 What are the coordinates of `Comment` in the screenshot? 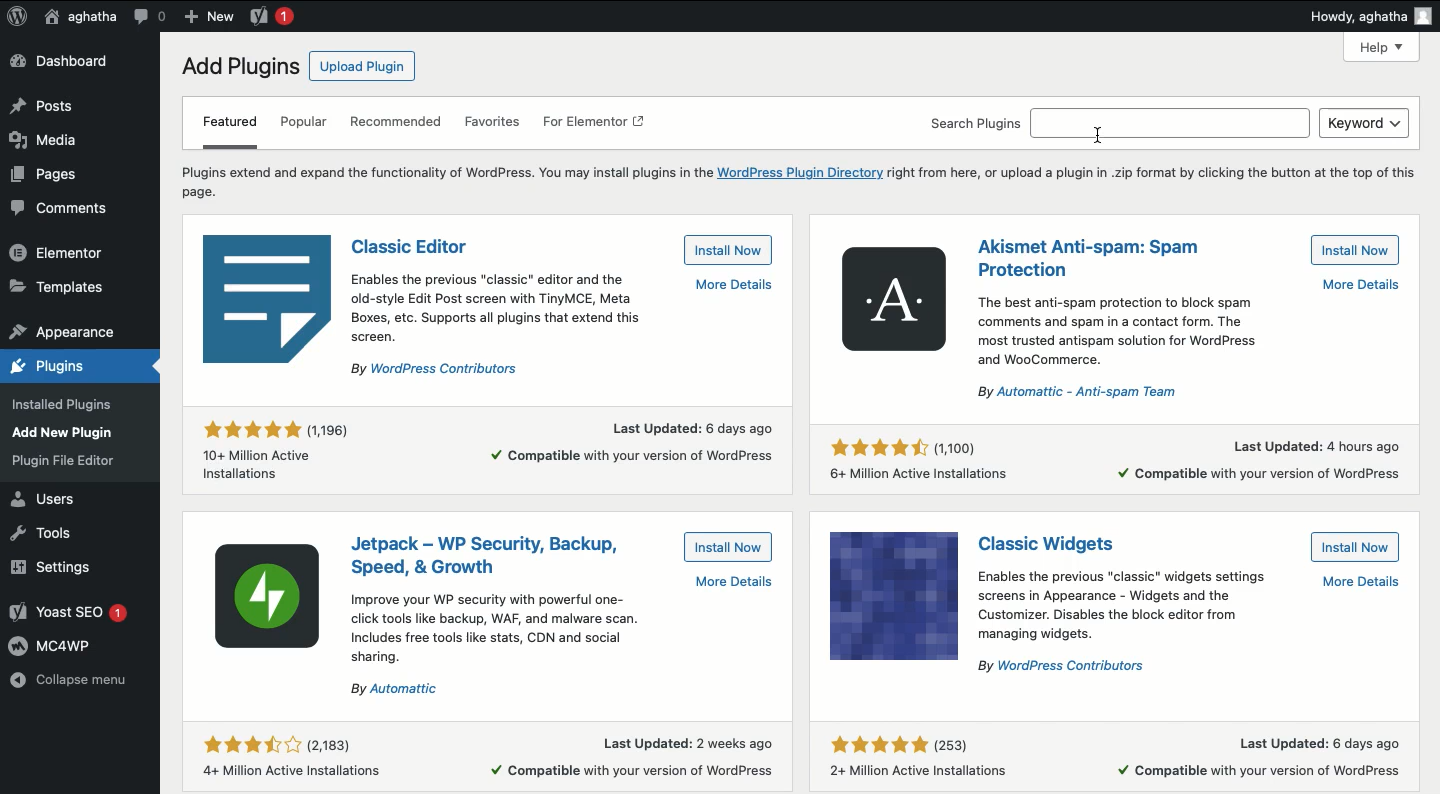 It's located at (150, 15).